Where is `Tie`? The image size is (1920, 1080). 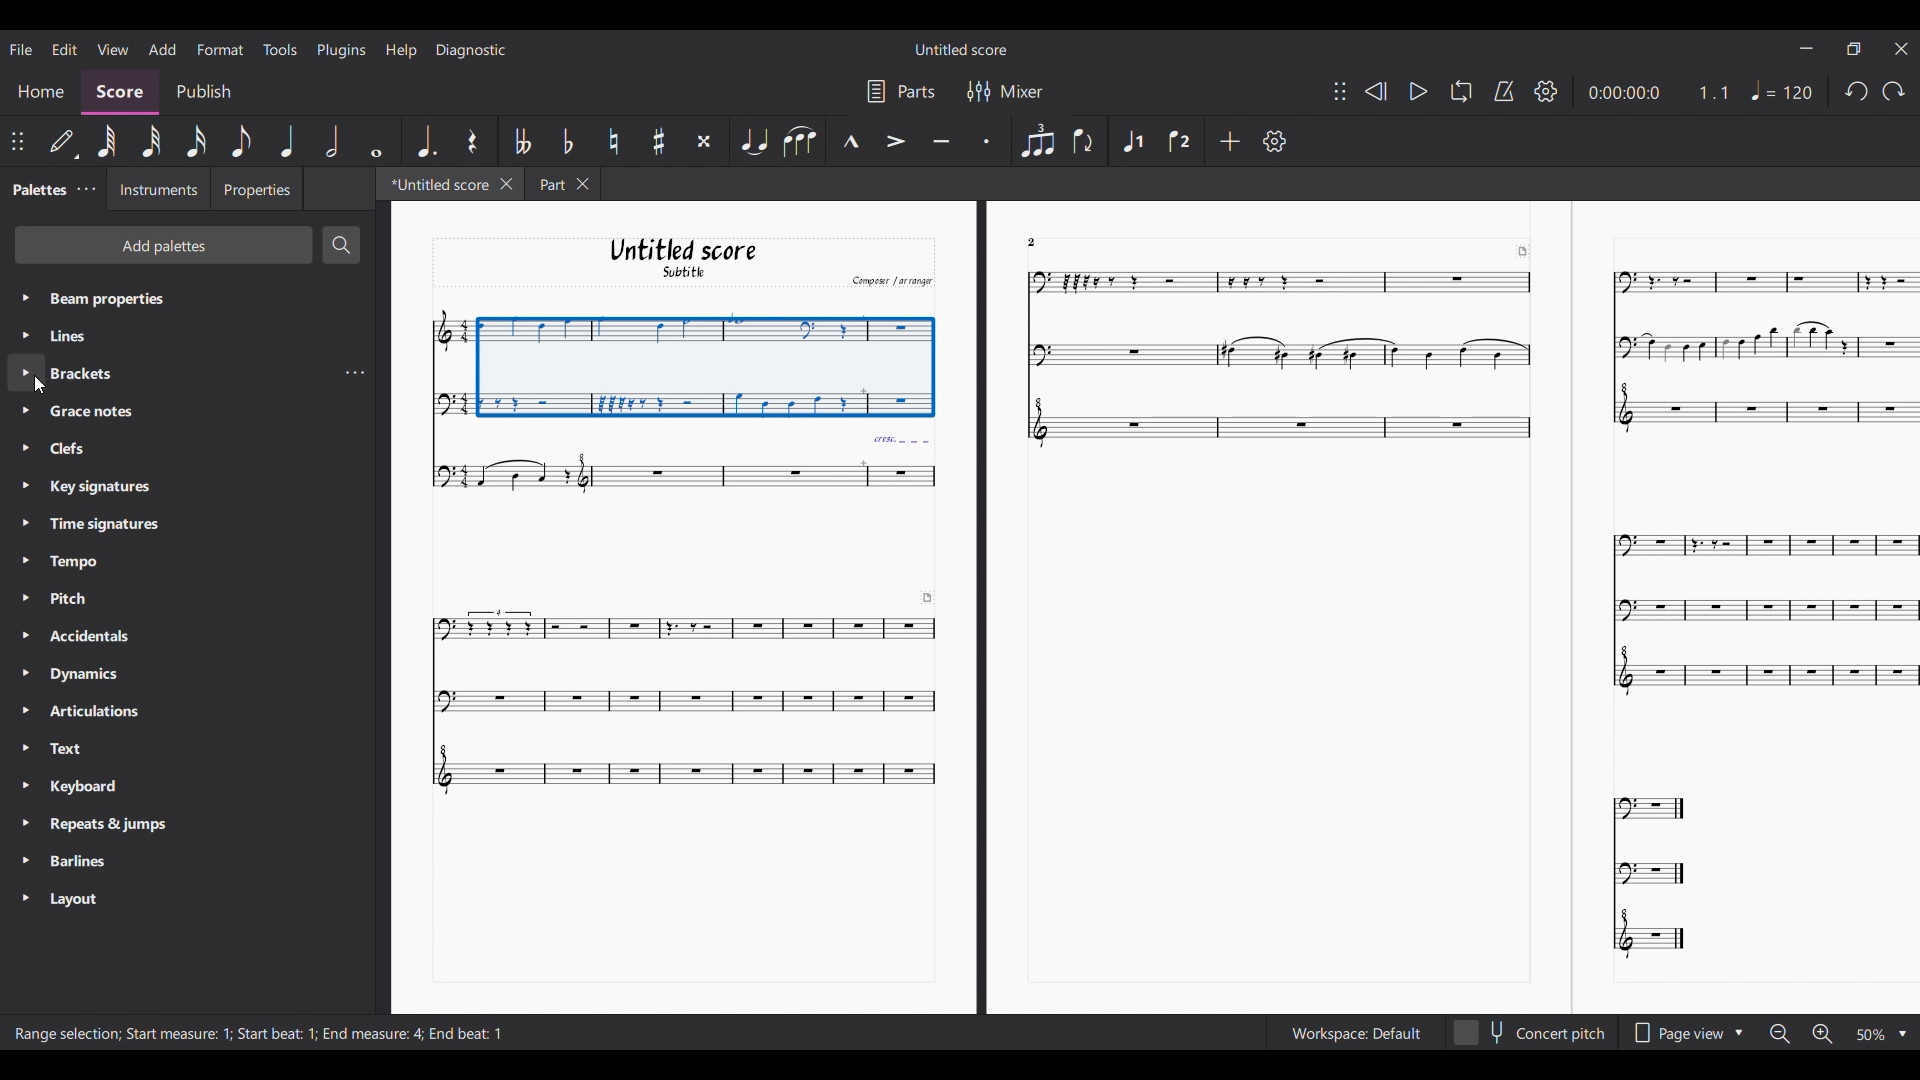
Tie is located at coordinates (753, 141).